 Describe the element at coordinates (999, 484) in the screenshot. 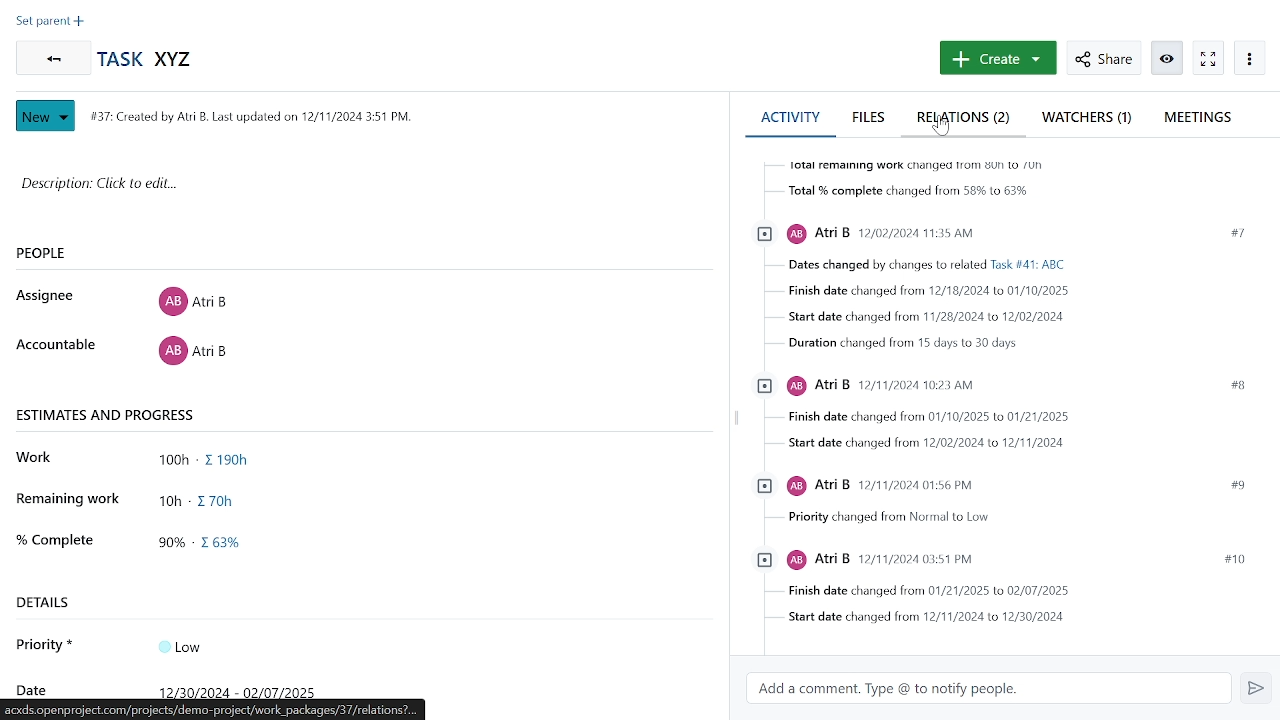

I see `user info: Atri B 12/11/2024 01   #9` at that location.